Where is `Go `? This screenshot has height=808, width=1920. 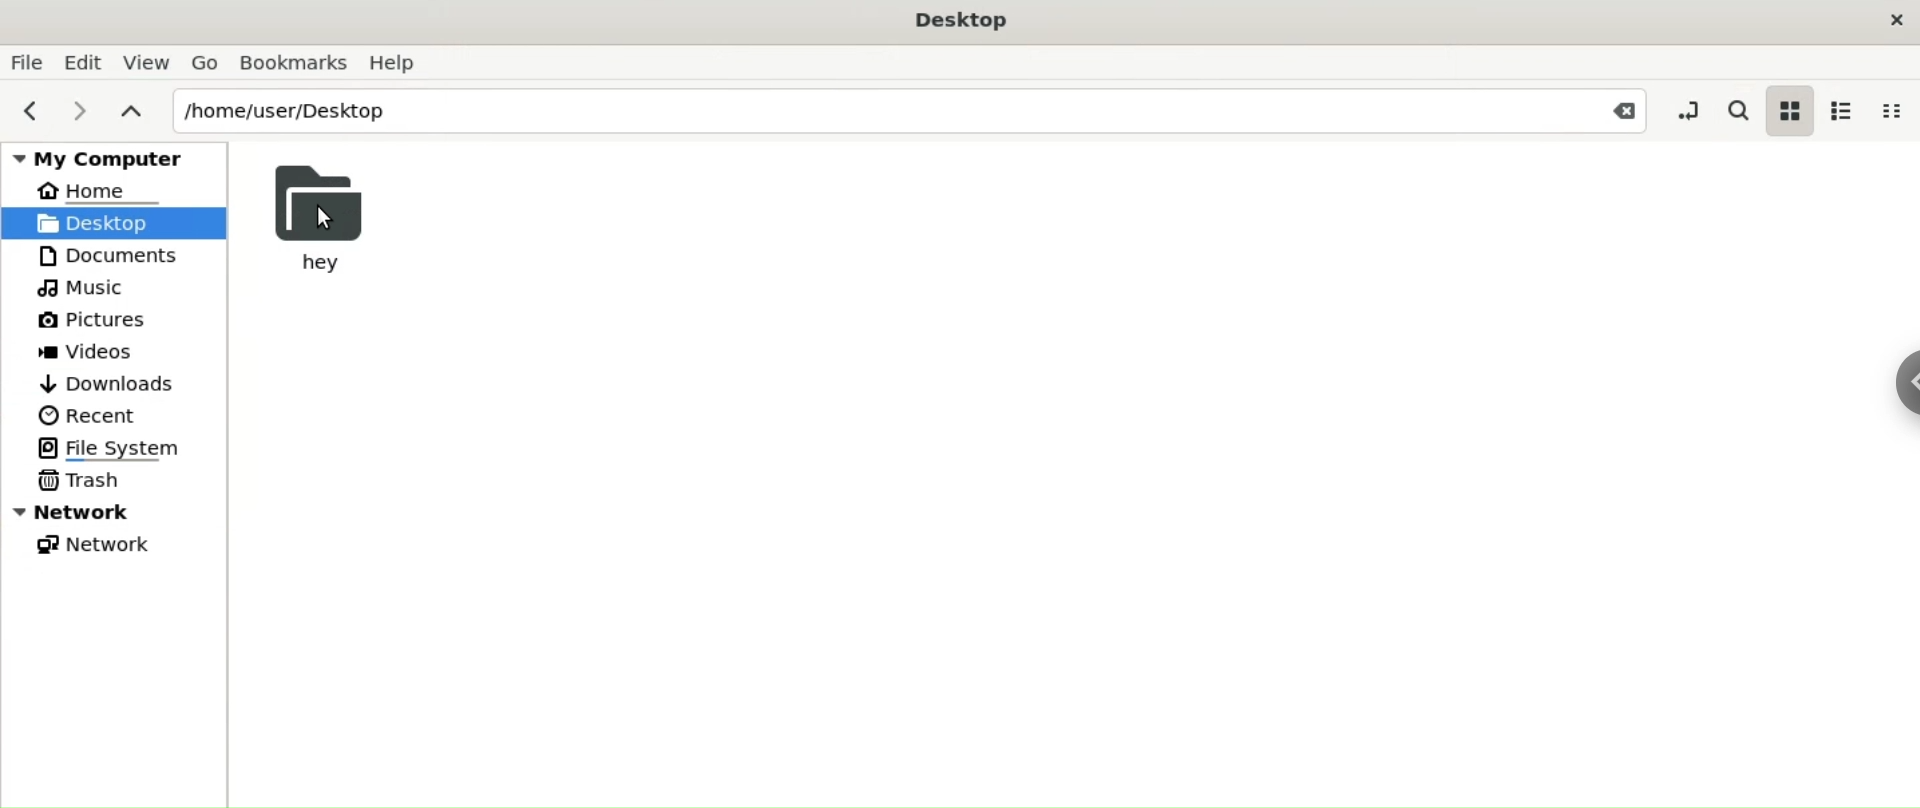 Go  is located at coordinates (207, 62).